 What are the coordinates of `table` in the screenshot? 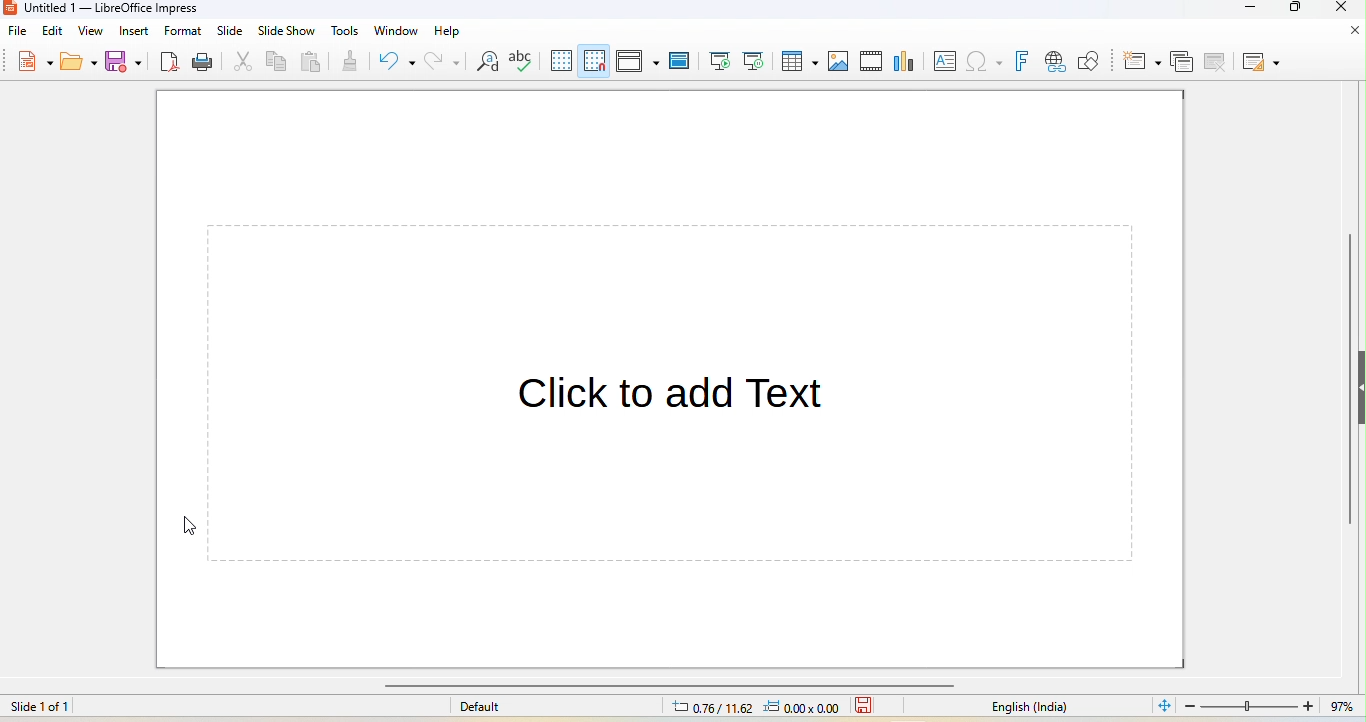 It's located at (801, 62).